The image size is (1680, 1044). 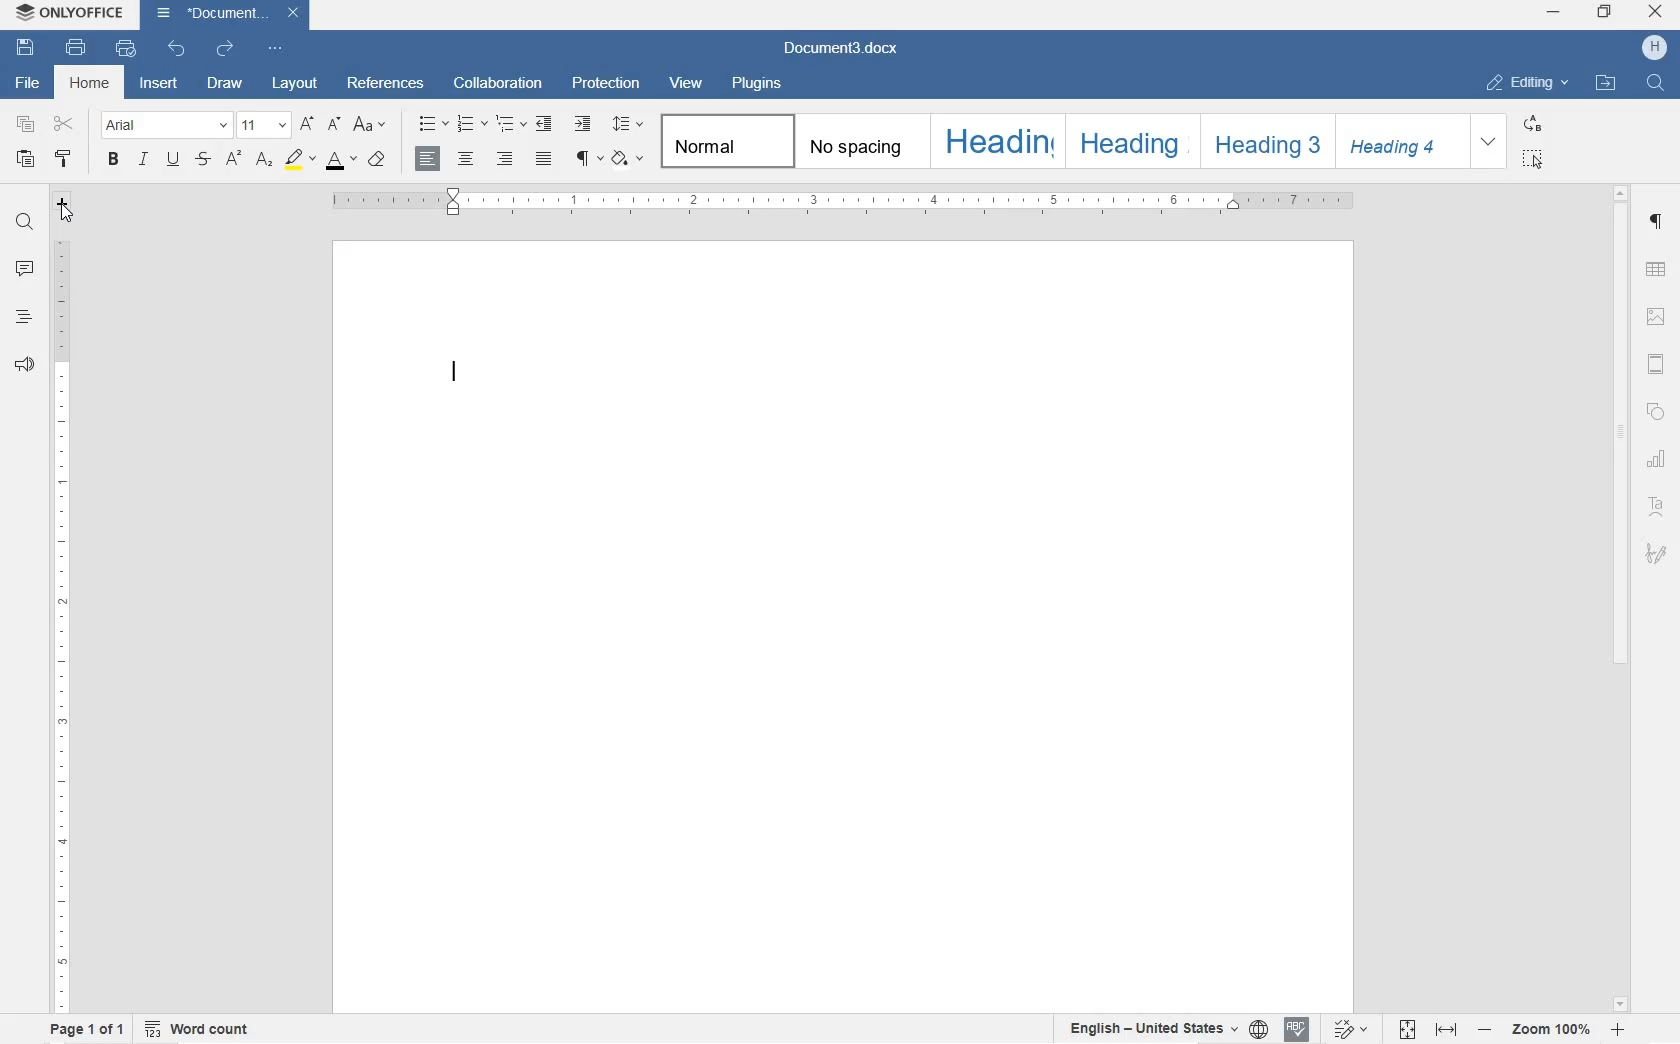 What do you see at coordinates (542, 125) in the screenshot?
I see `DECREASE INDENT` at bounding box center [542, 125].